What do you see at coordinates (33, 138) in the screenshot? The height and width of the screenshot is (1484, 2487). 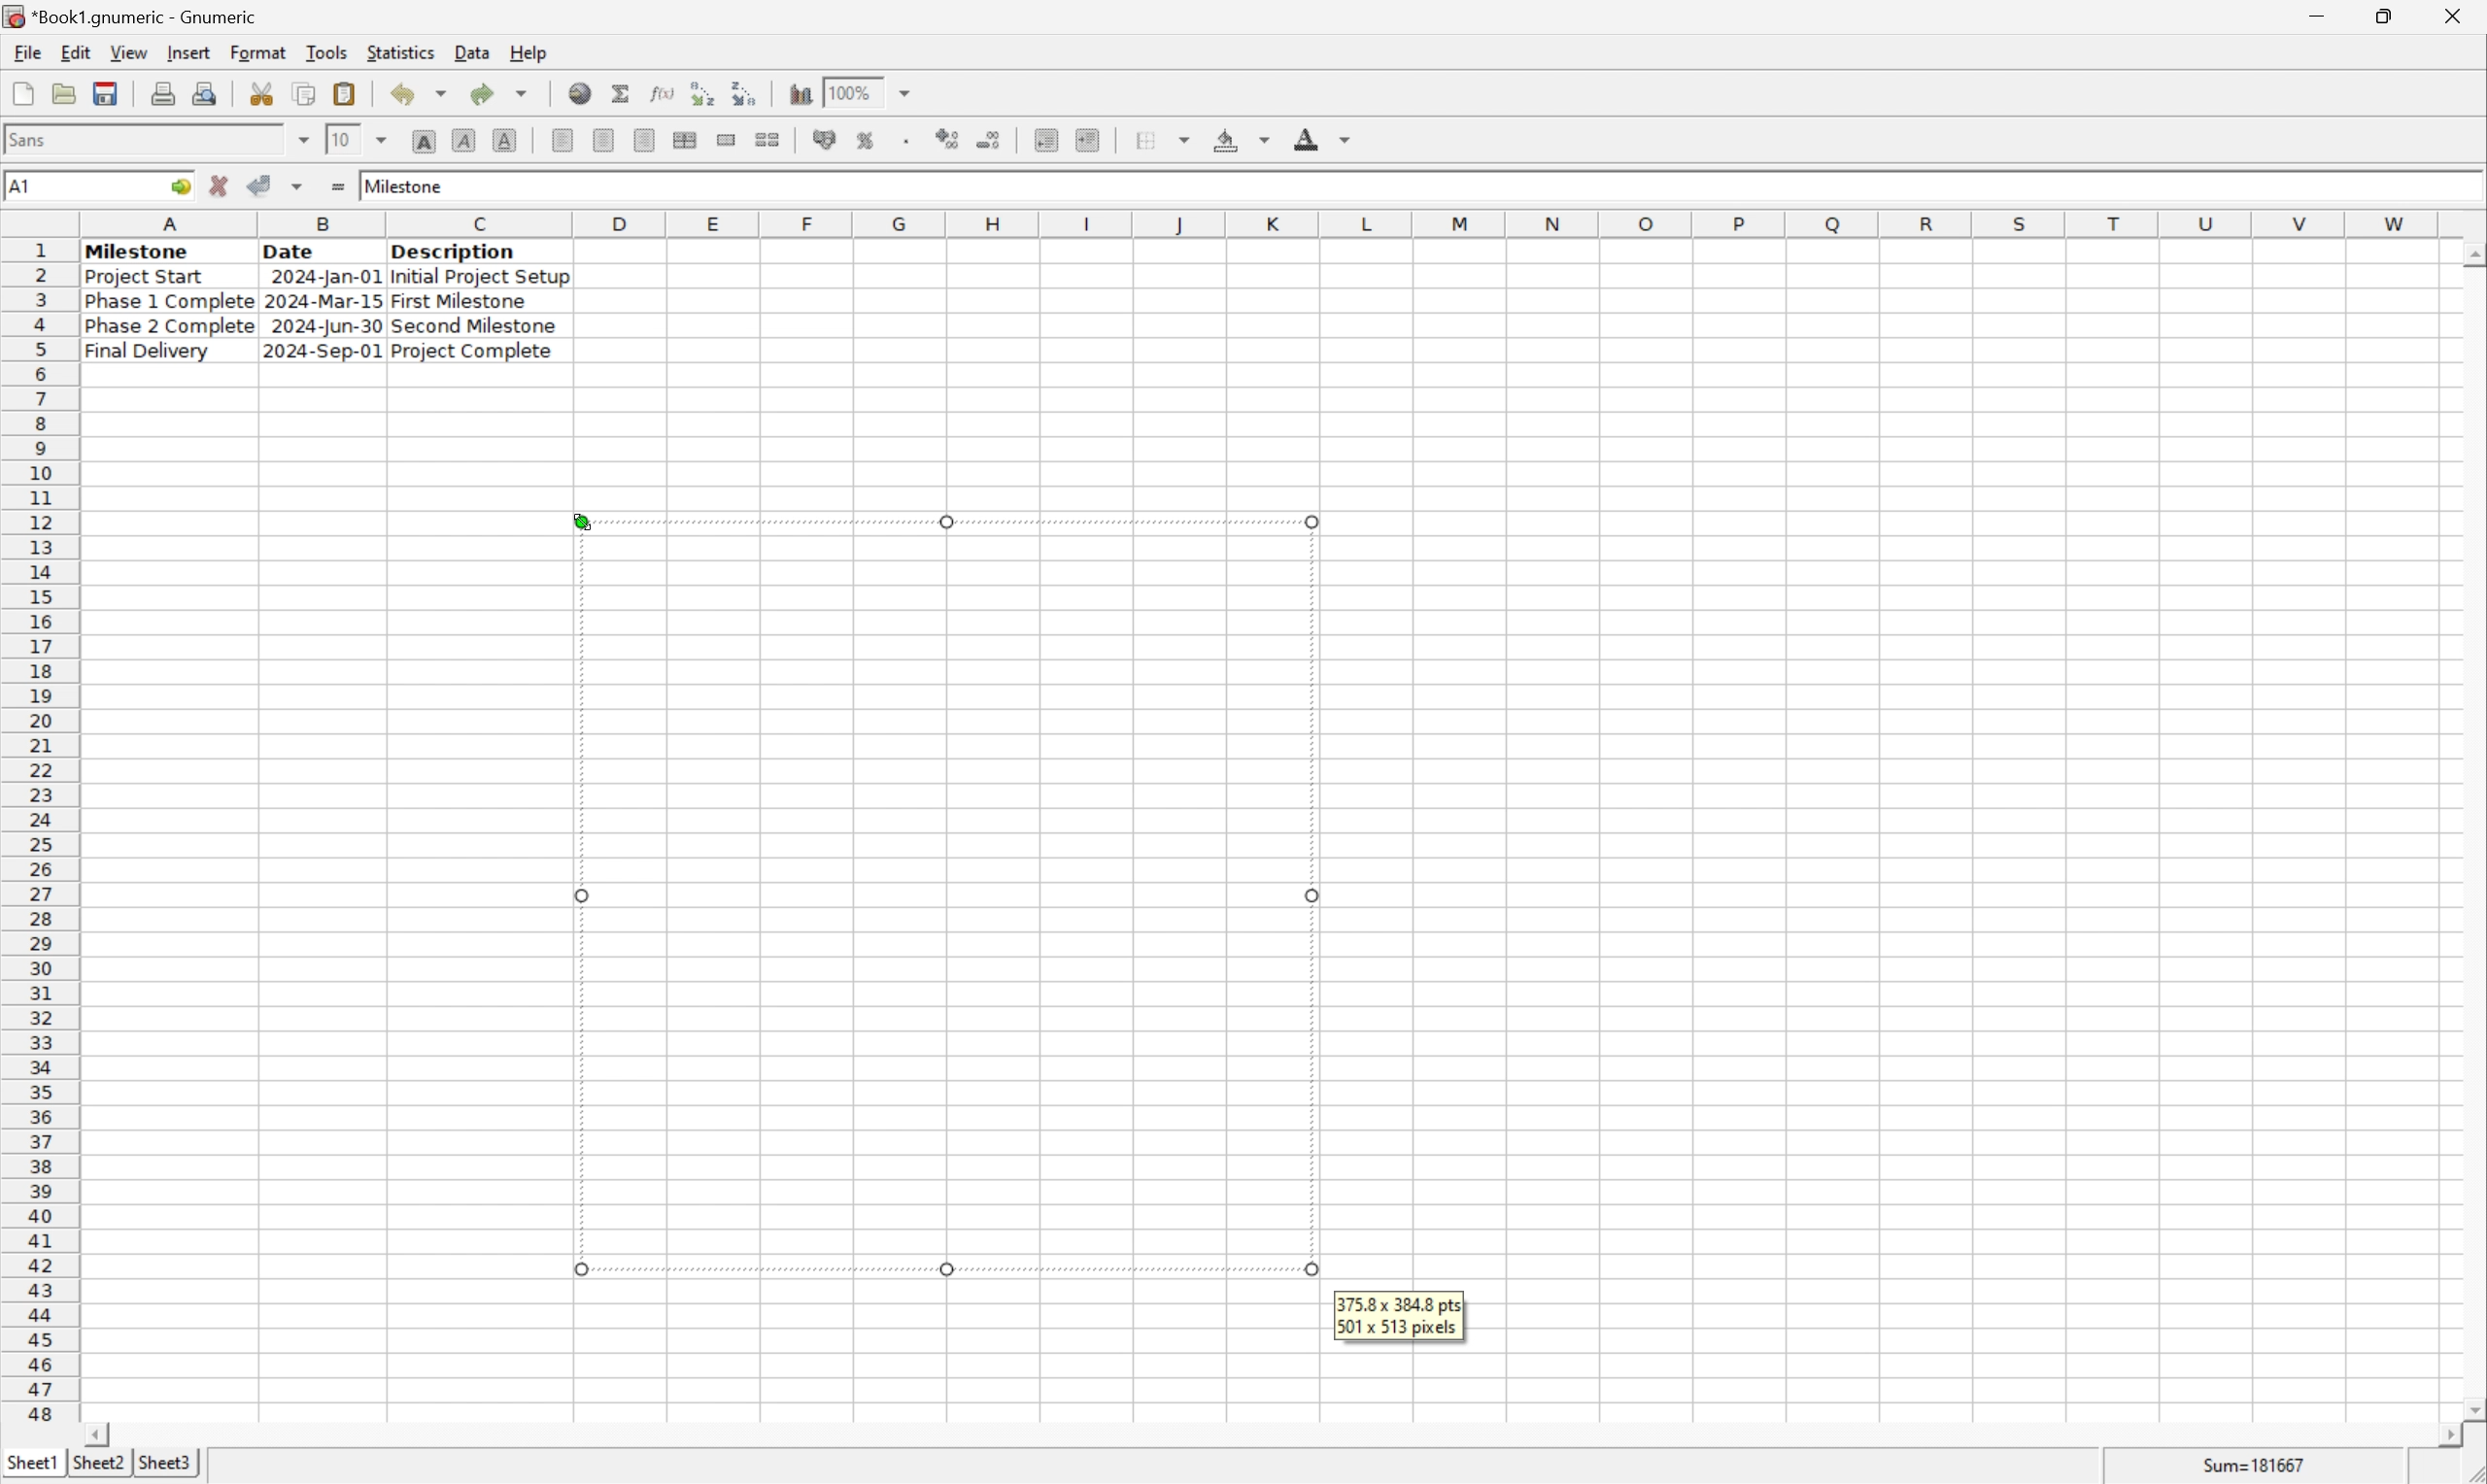 I see `Sans` at bounding box center [33, 138].